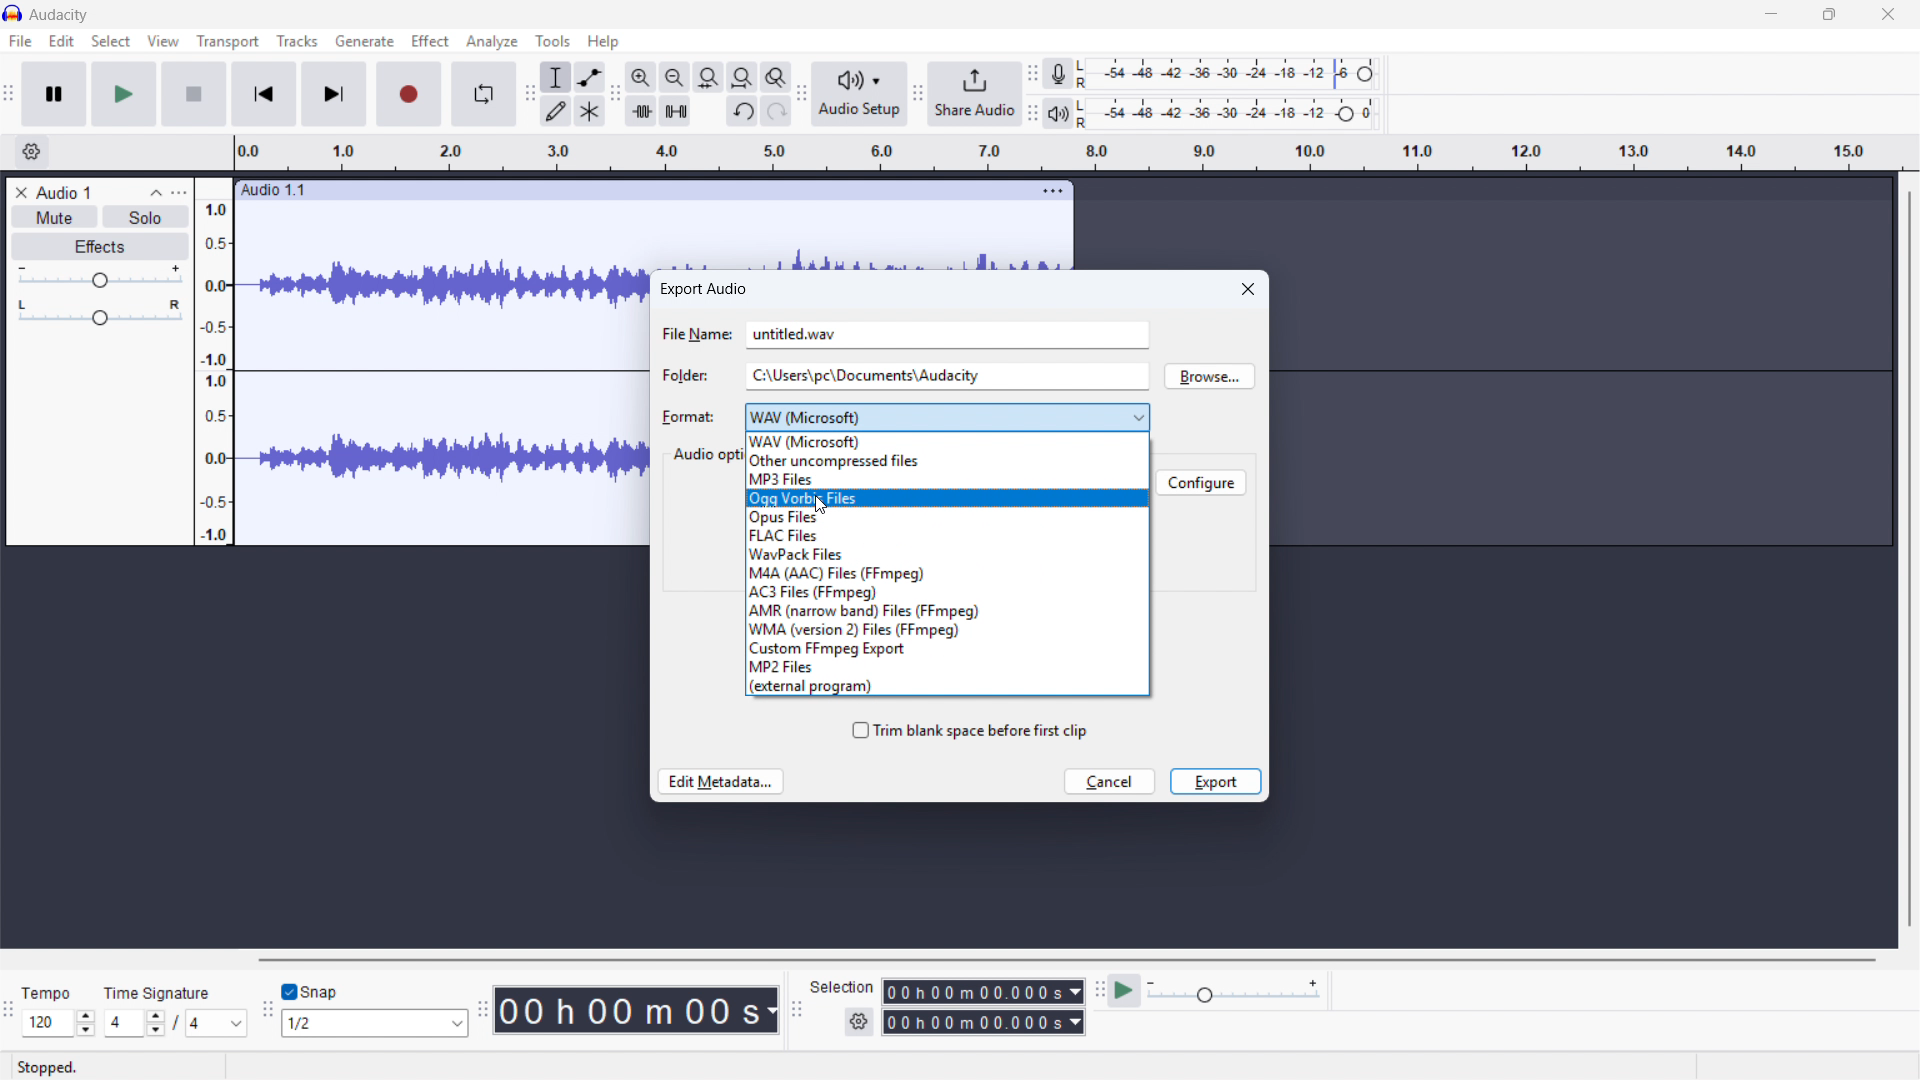 The image size is (1920, 1080). Describe the element at coordinates (29, 152) in the screenshot. I see `Timeline settings ` at that location.